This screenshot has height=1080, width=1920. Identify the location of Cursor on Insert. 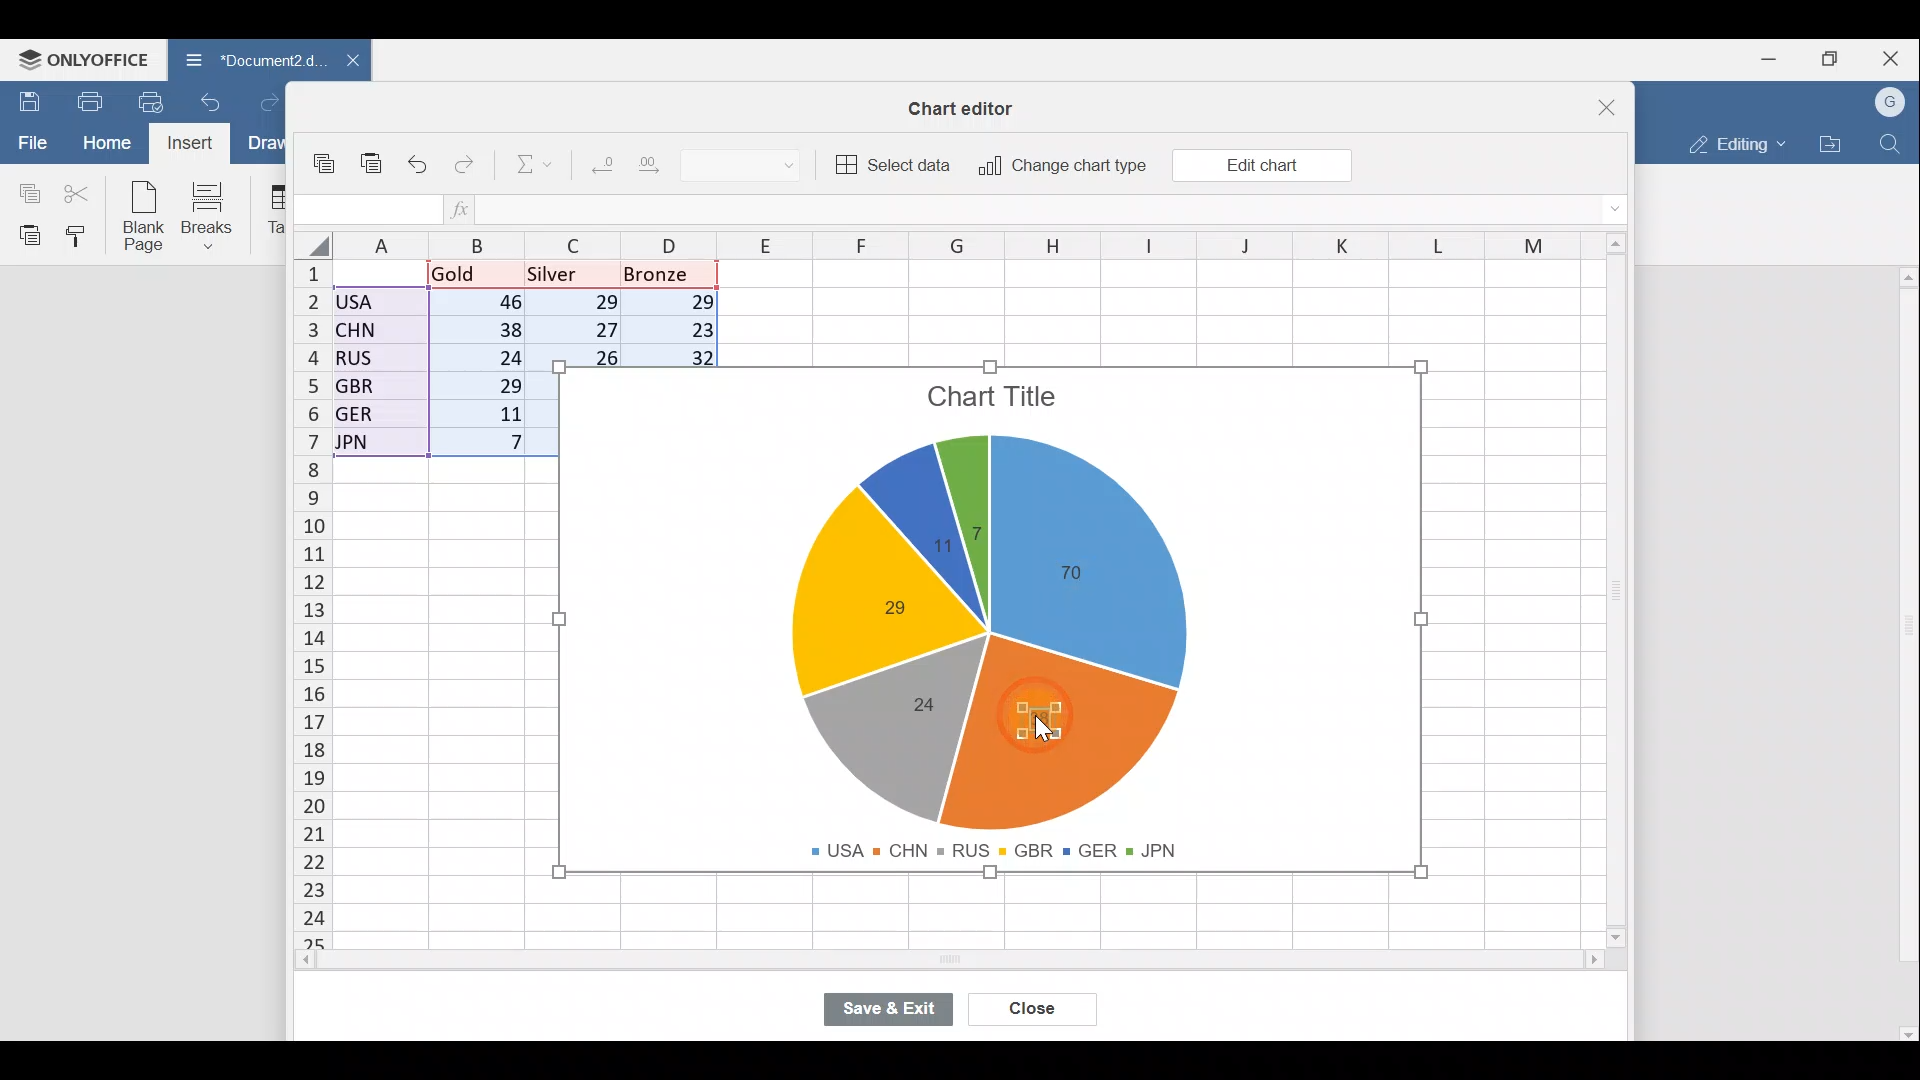
(197, 143).